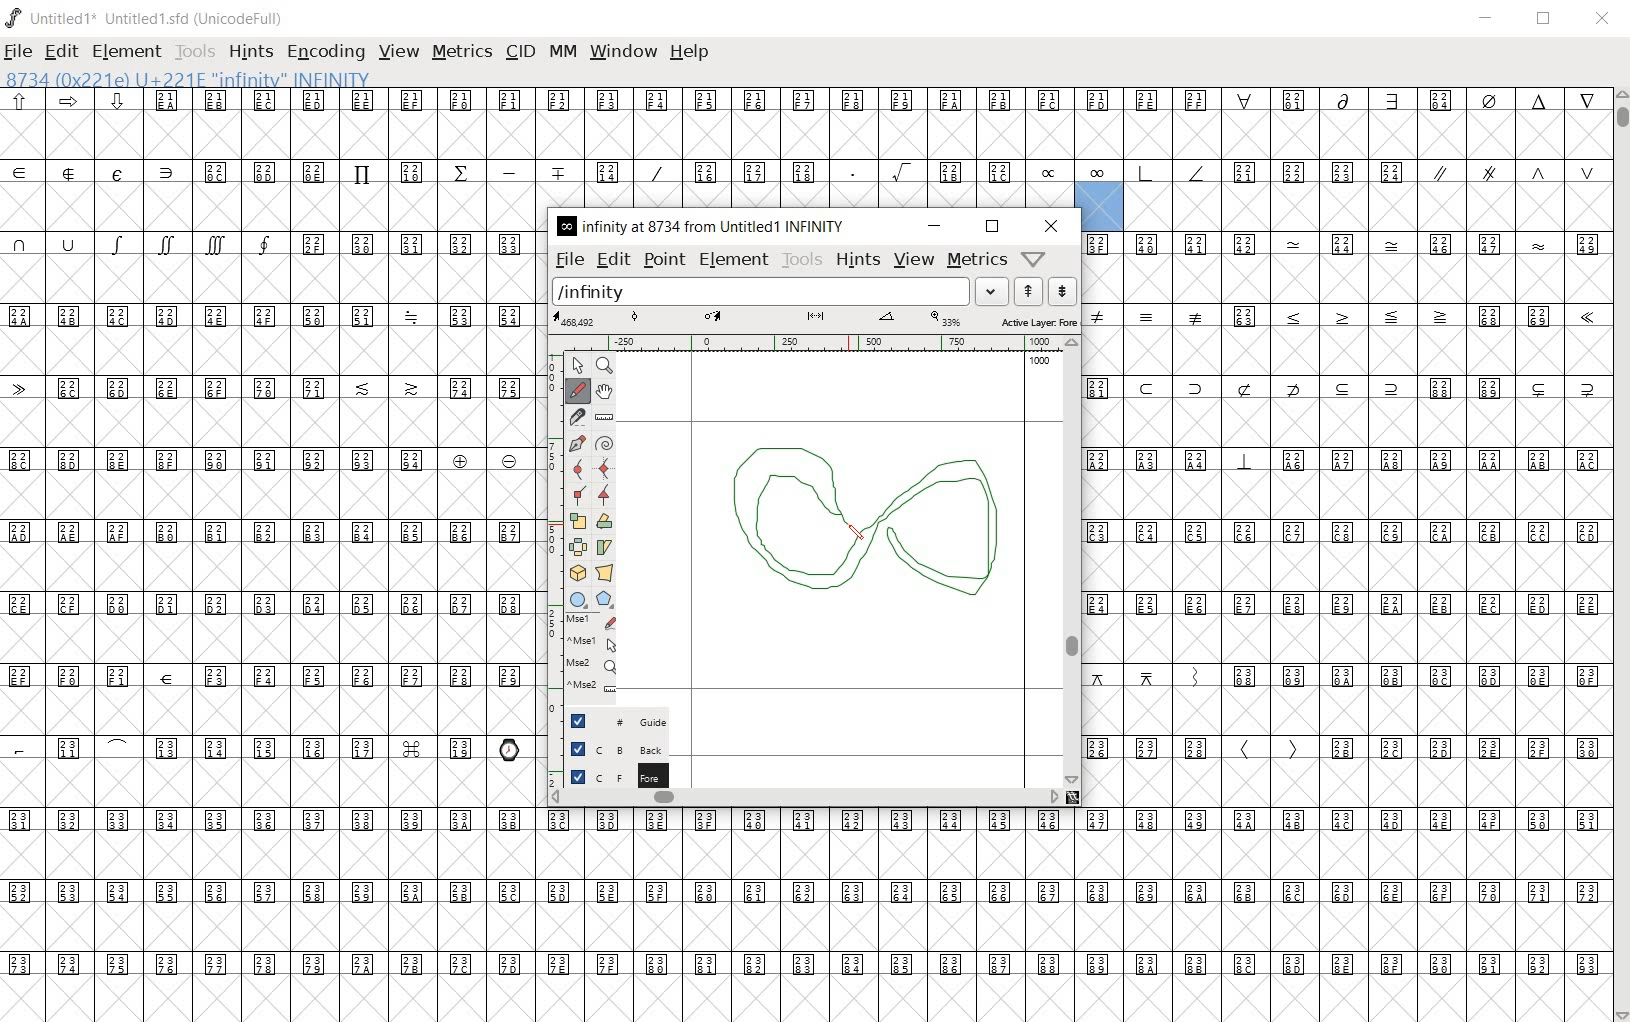 The width and height of the screenshot is (1630, 1022). What do you see at coordinates (585, 658) in the screenshot?
I see `mse1 mse1 mse2 mse2` at bounding box center [585, 658].